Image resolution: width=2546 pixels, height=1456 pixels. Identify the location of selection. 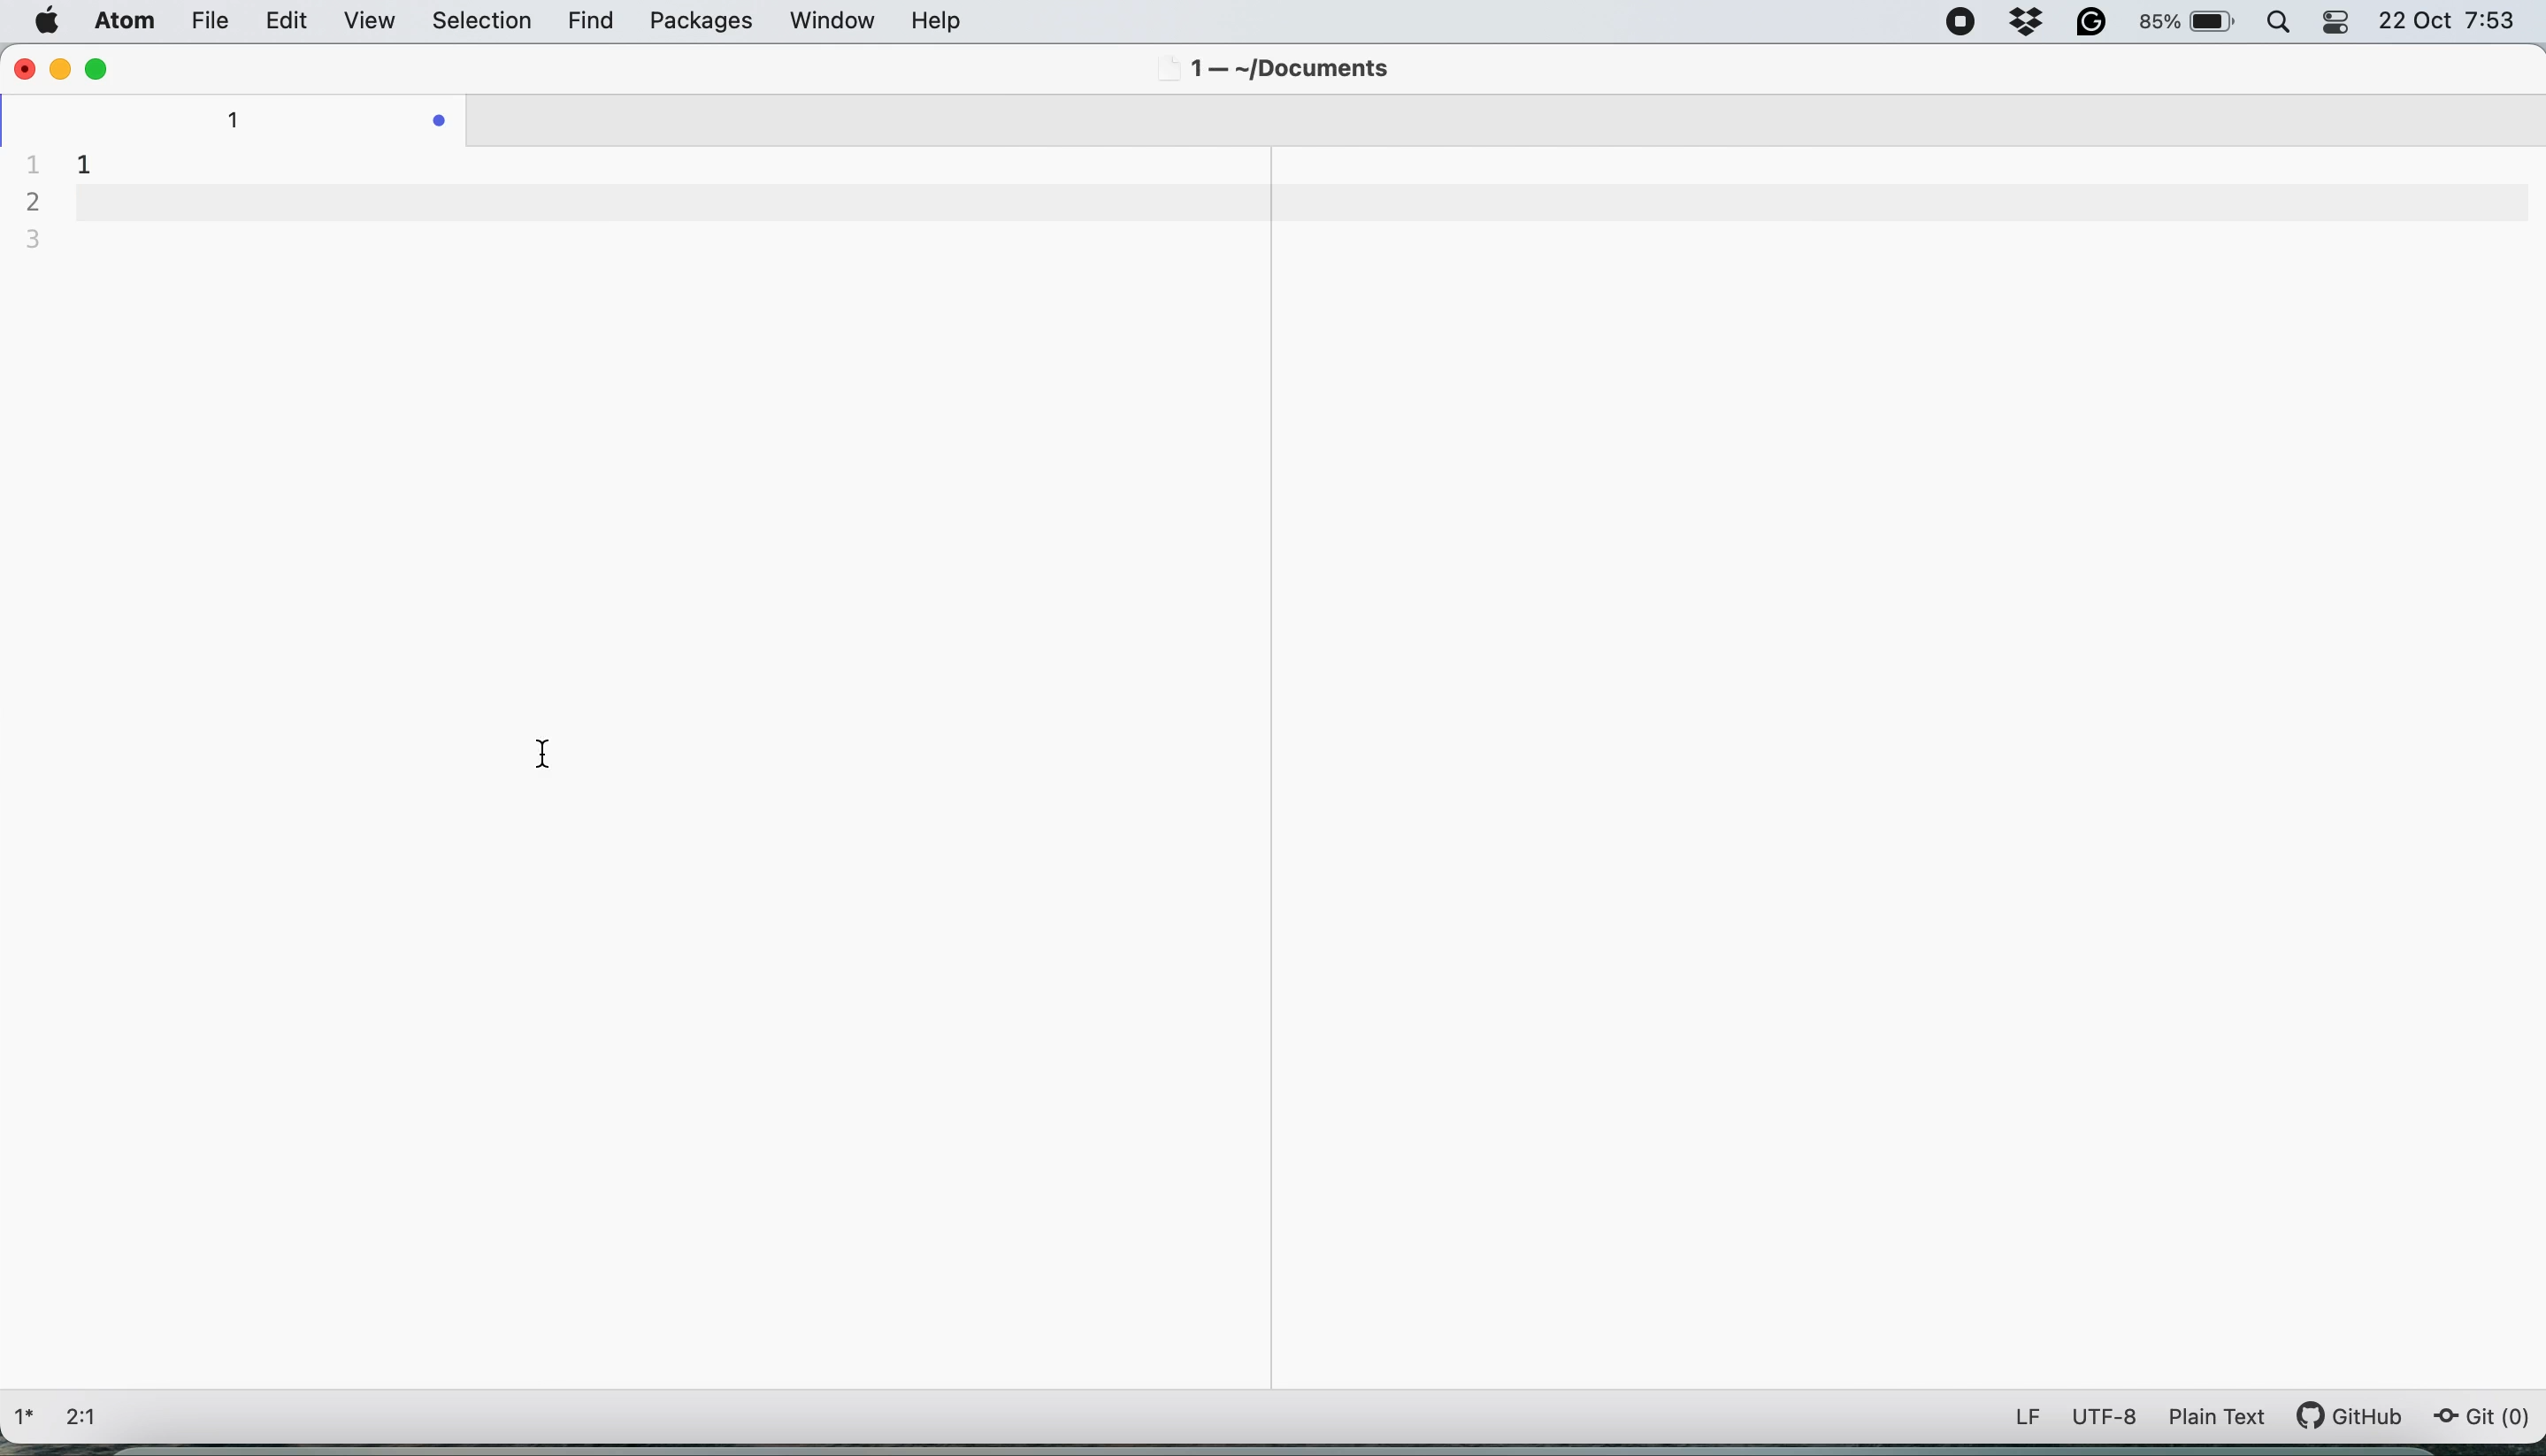
(483, 23).